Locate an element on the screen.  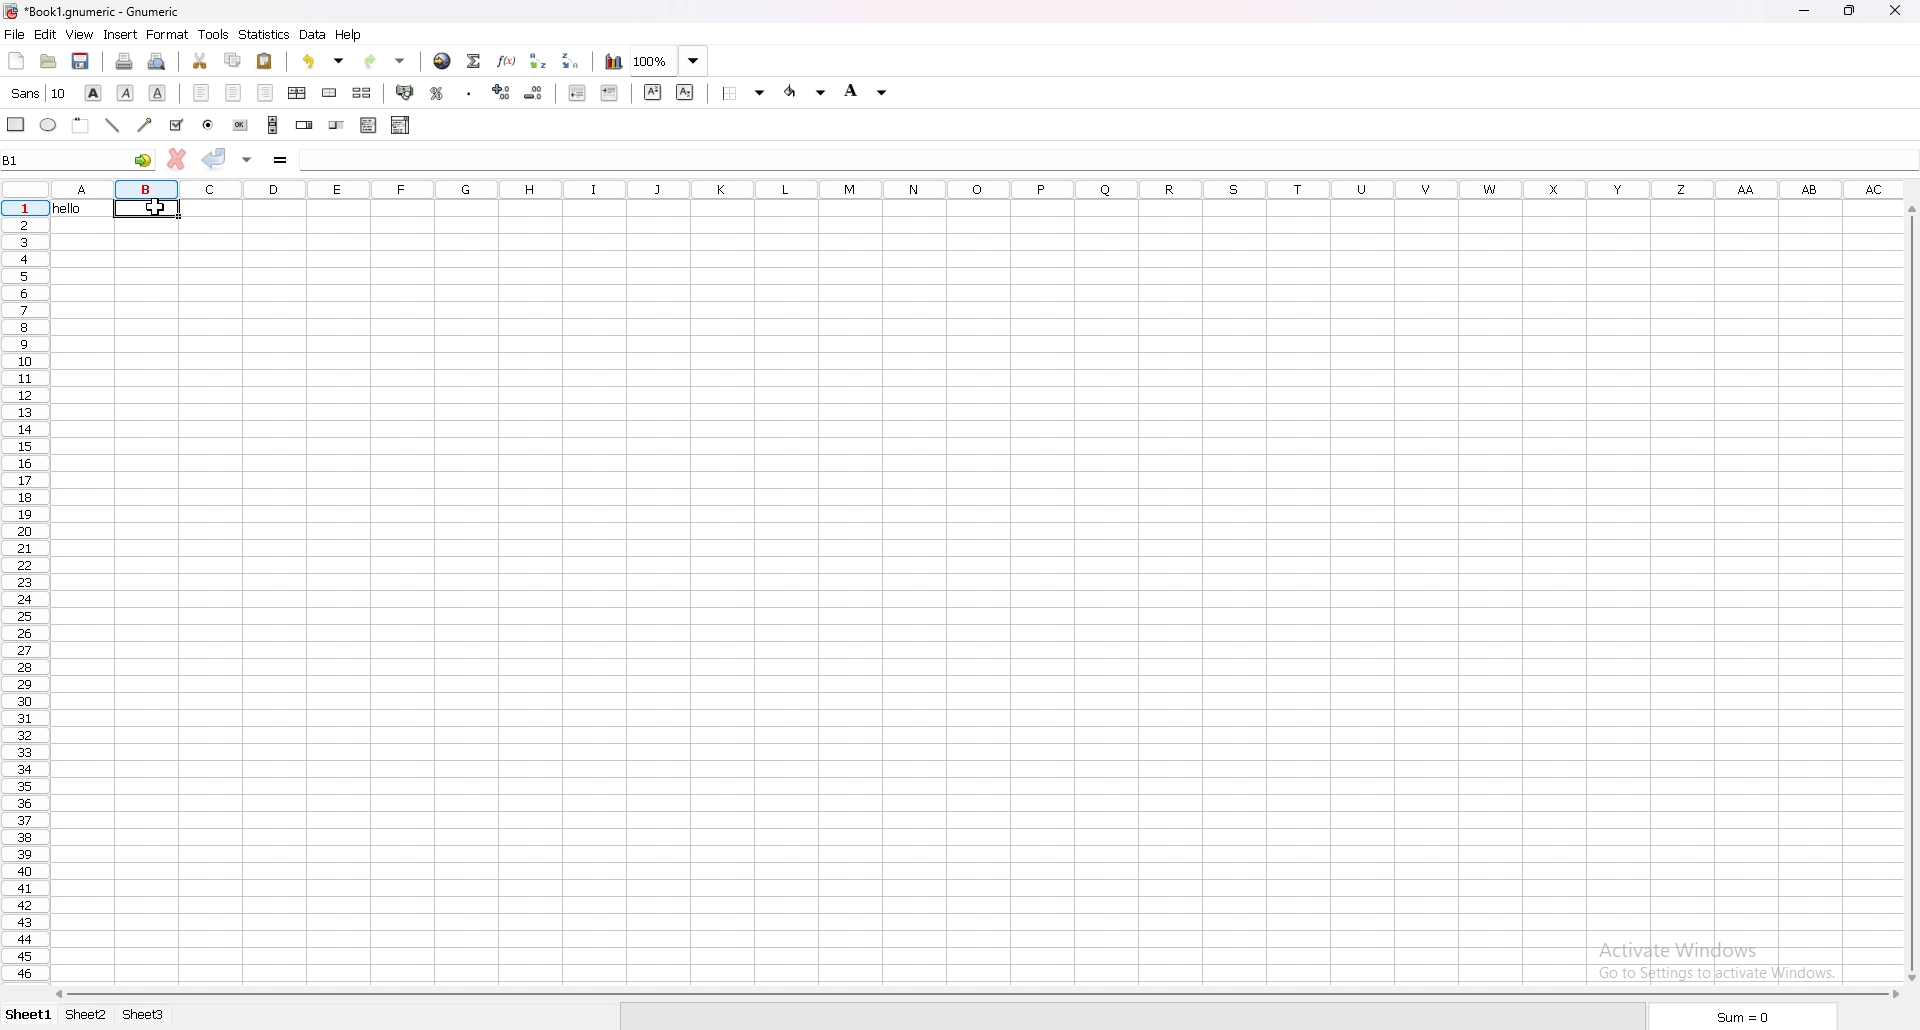
increase indent is located at coordinates (610, 93).